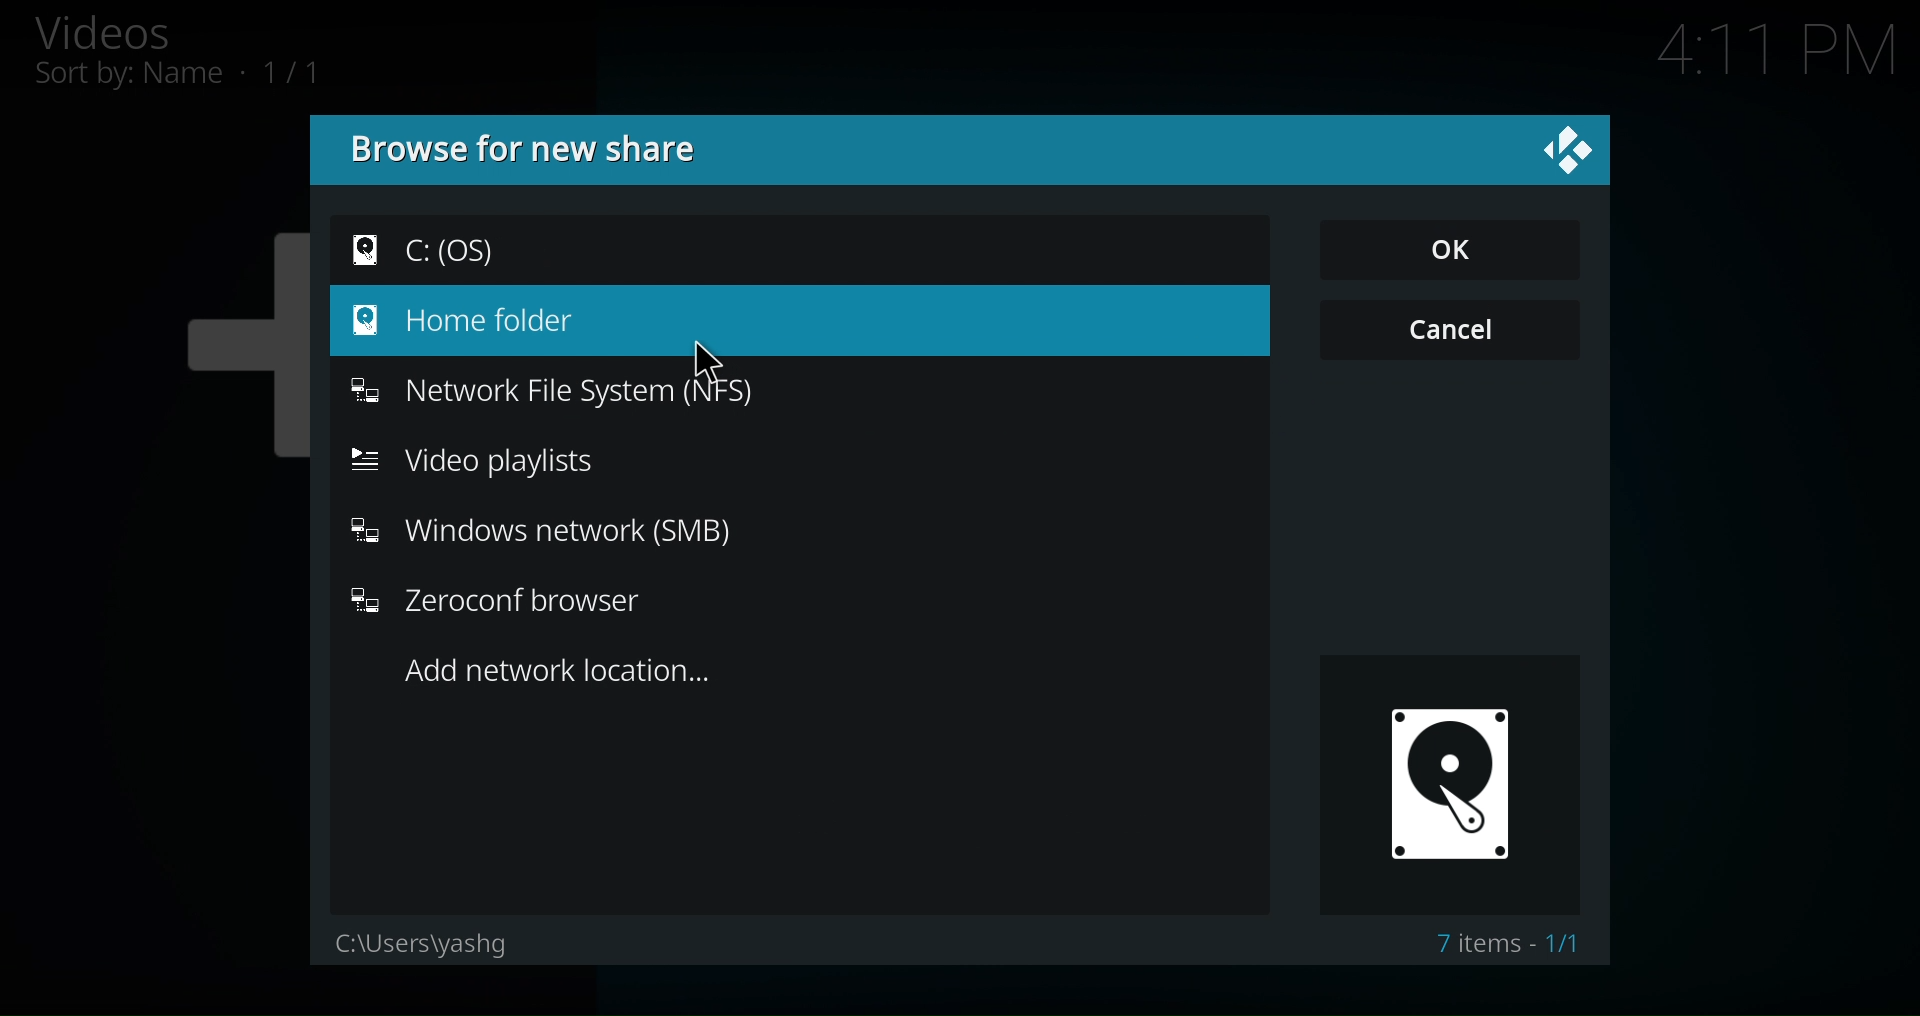 This screenshot has height=1016, width=1920. What do you see at coordinates (1446, 784) in the screenshot?
I see `File Logo` at bounding box center [1446, 784].